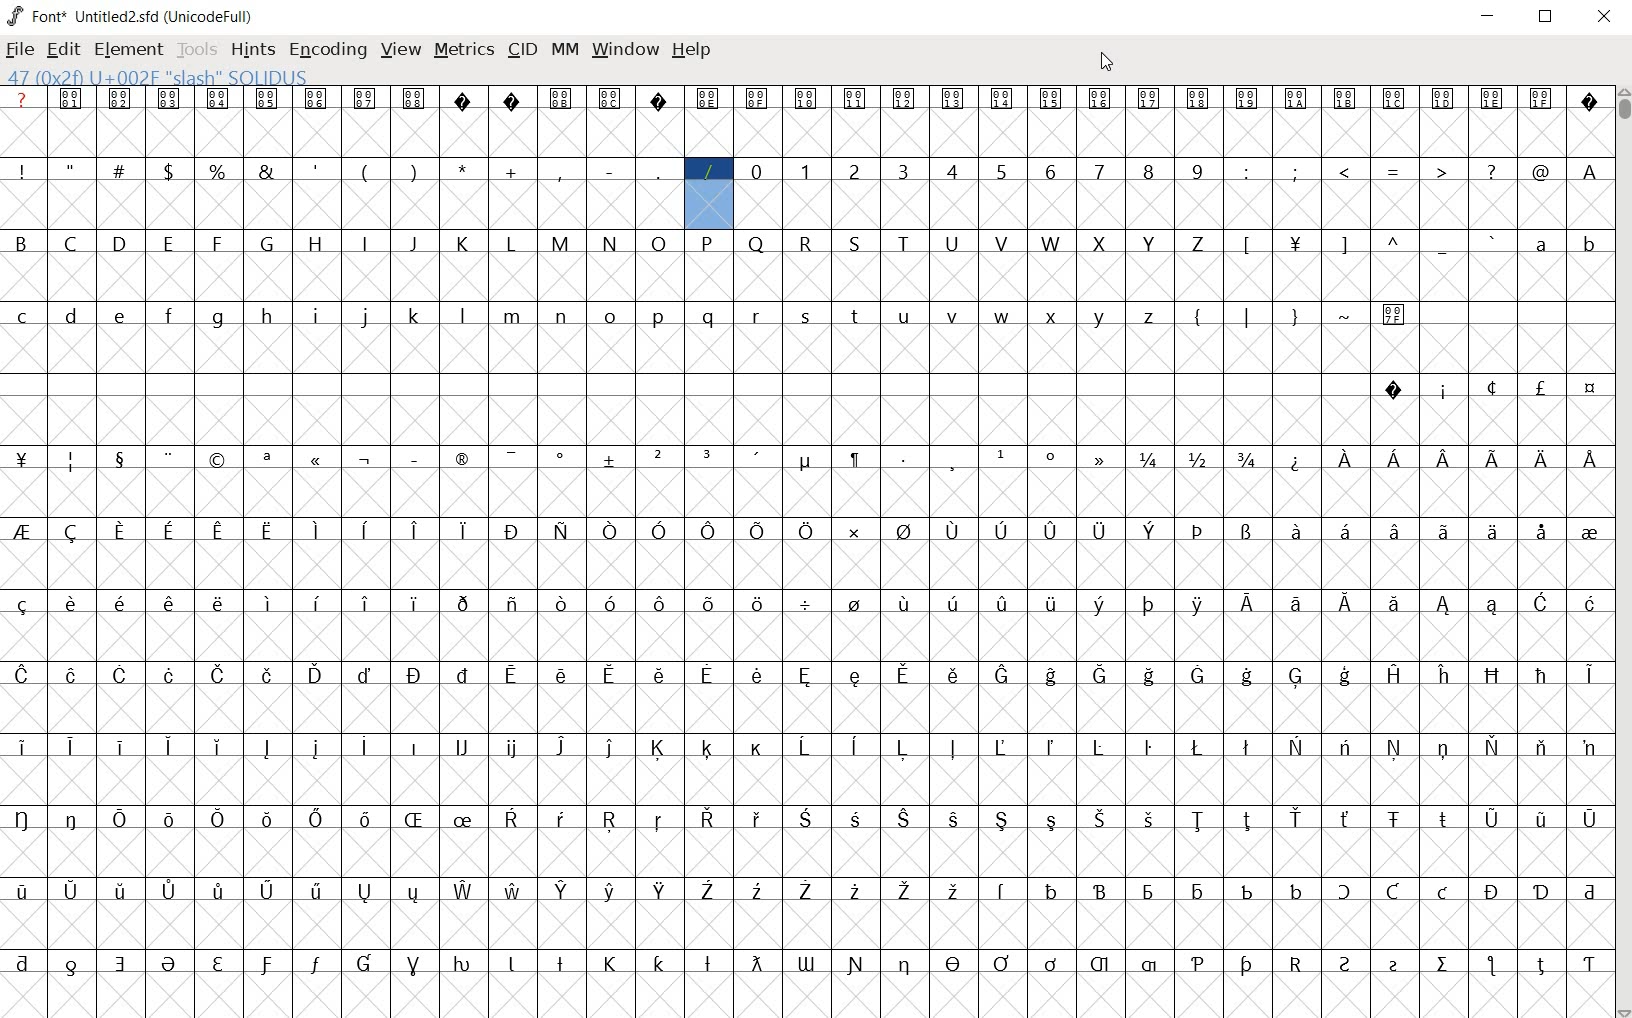 This screenshot has width=1632, height=1018. I want to click on glyph, so click(23, 963).